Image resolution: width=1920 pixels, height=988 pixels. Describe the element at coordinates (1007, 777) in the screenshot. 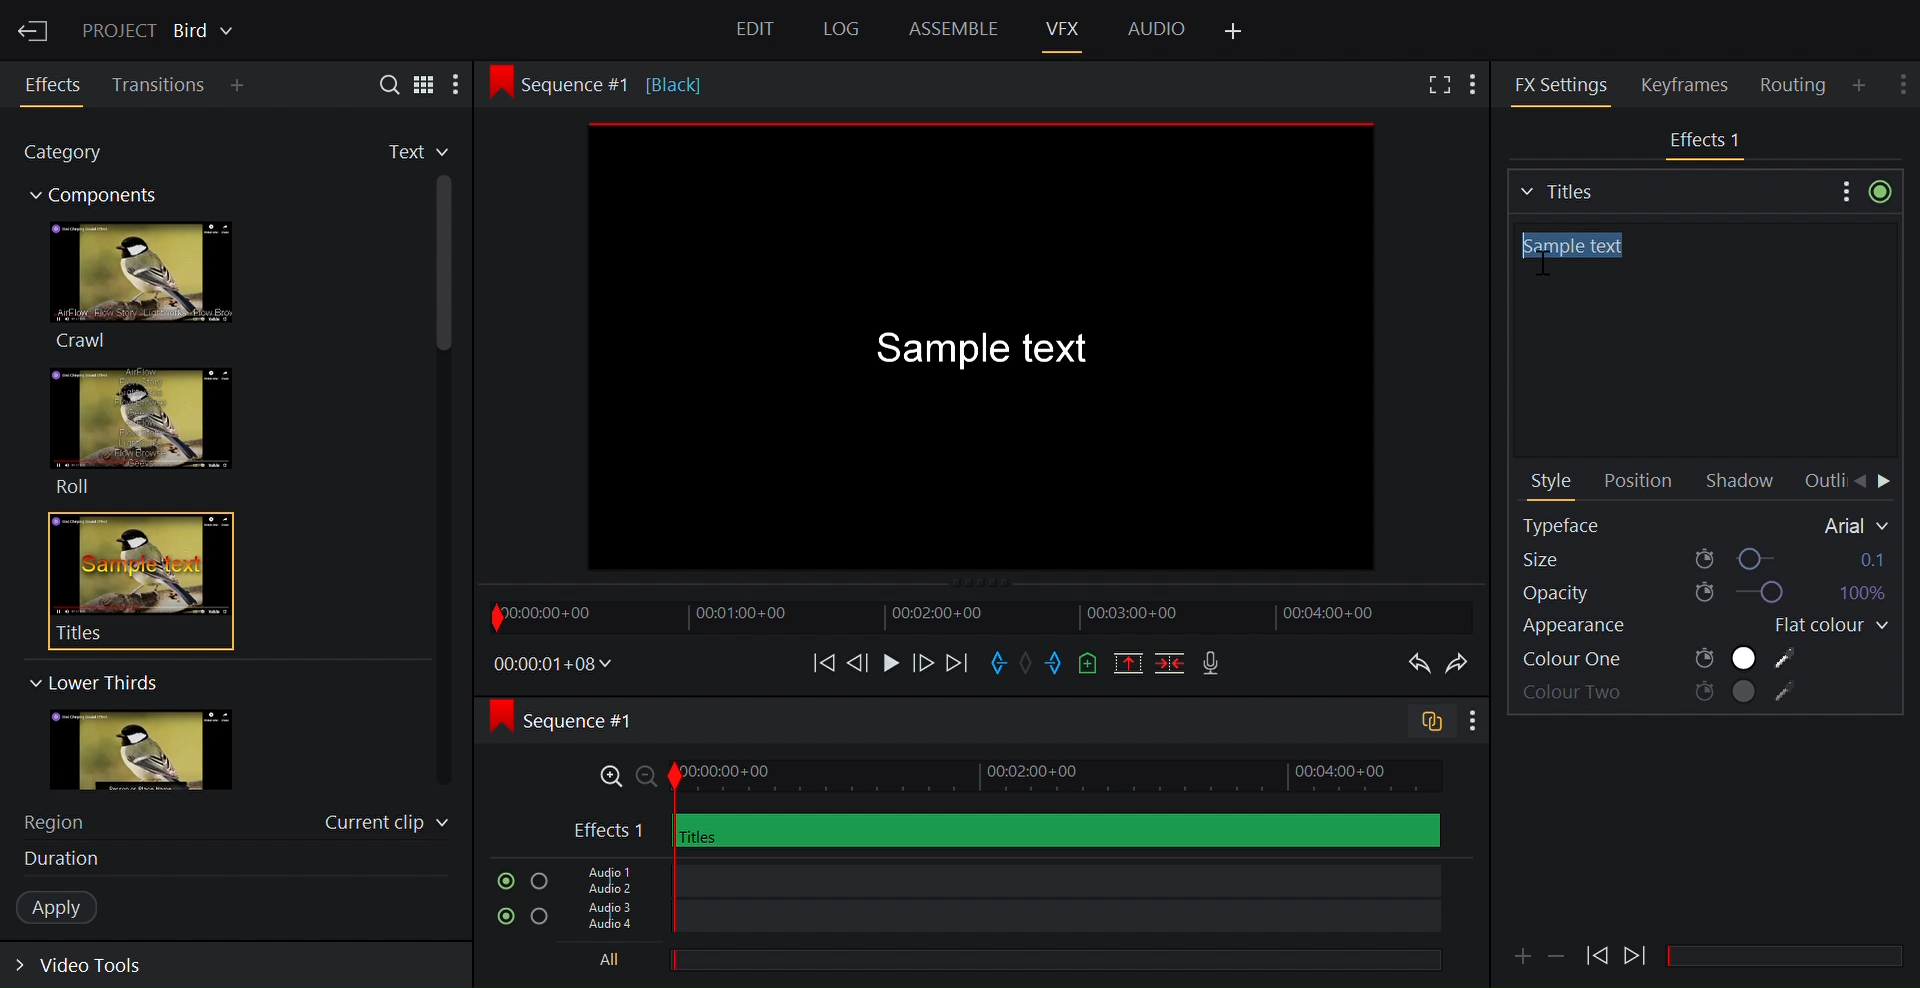

I see `Zoom Timeline` at that location.